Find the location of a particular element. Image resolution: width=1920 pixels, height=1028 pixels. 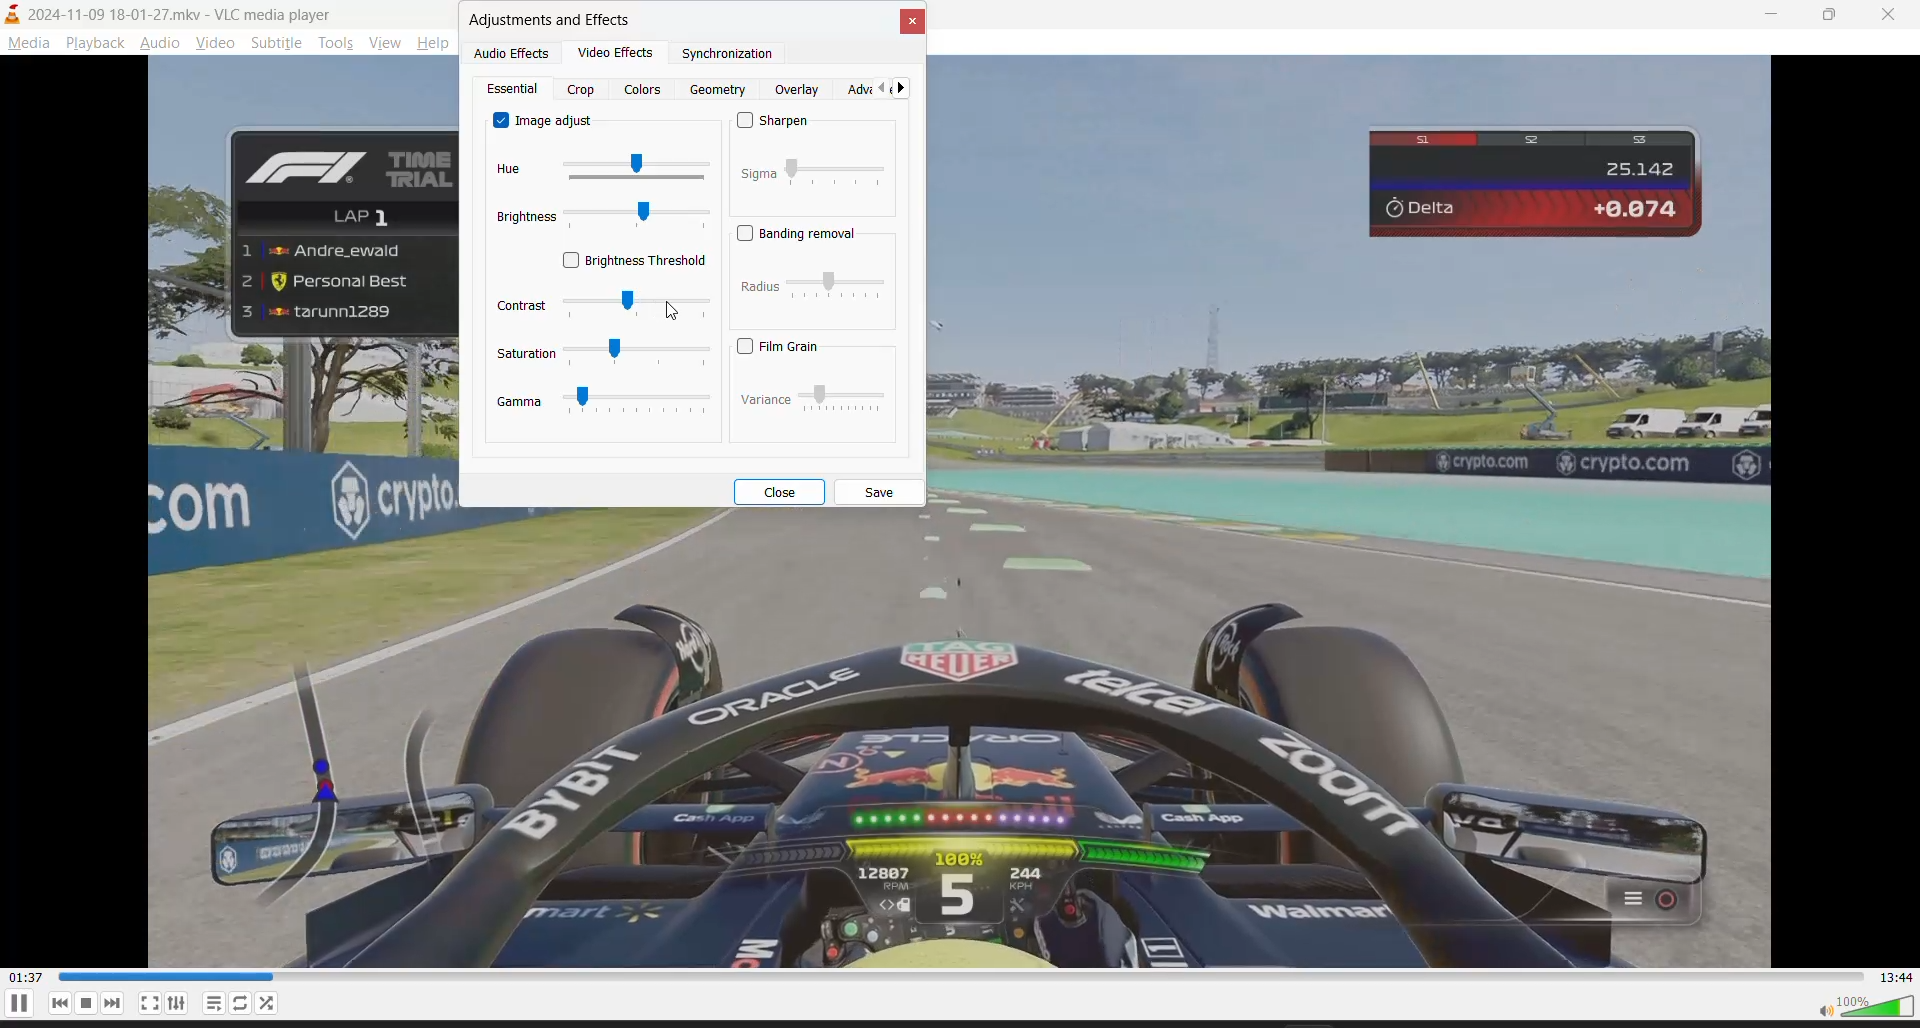

contrast is located at coordinates (603, 307).